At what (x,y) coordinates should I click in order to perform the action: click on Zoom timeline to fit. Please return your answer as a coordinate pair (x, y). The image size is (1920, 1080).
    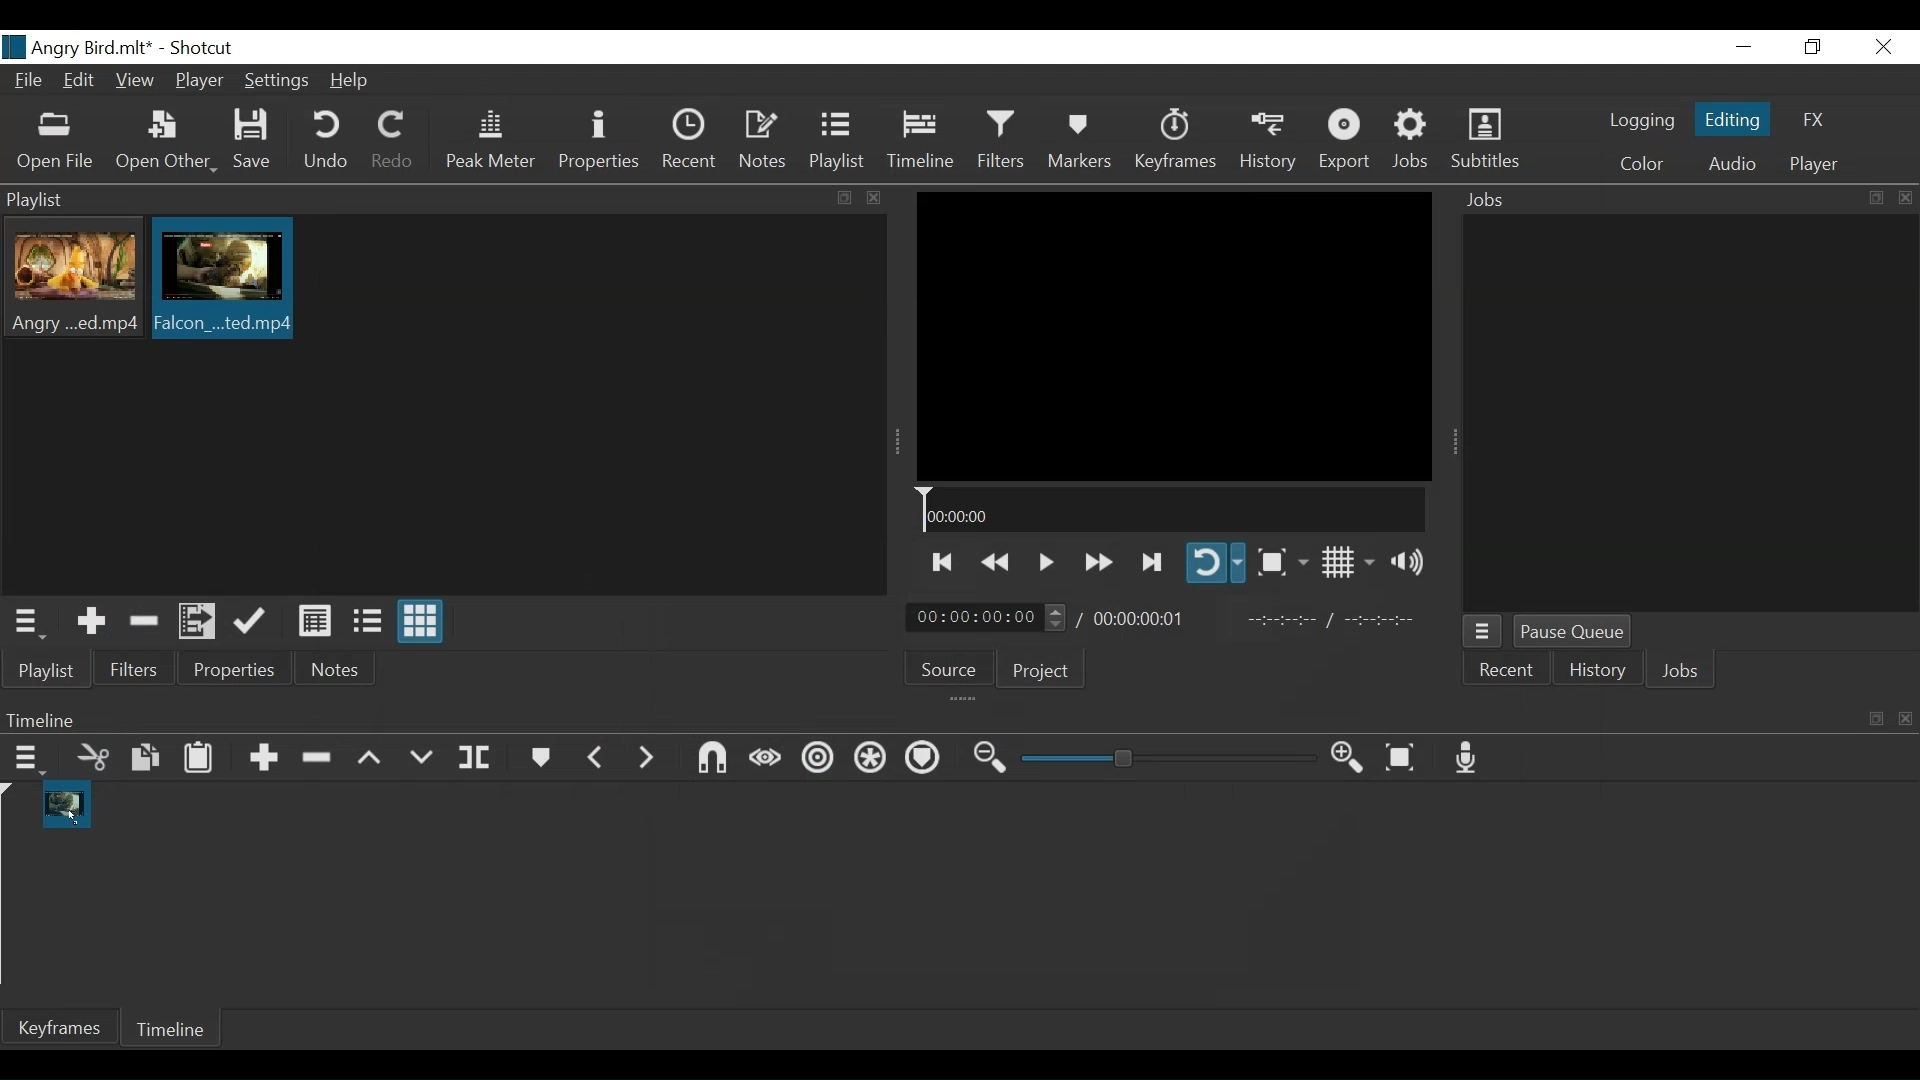
    Looking at the image, I should click on (1408, 756).